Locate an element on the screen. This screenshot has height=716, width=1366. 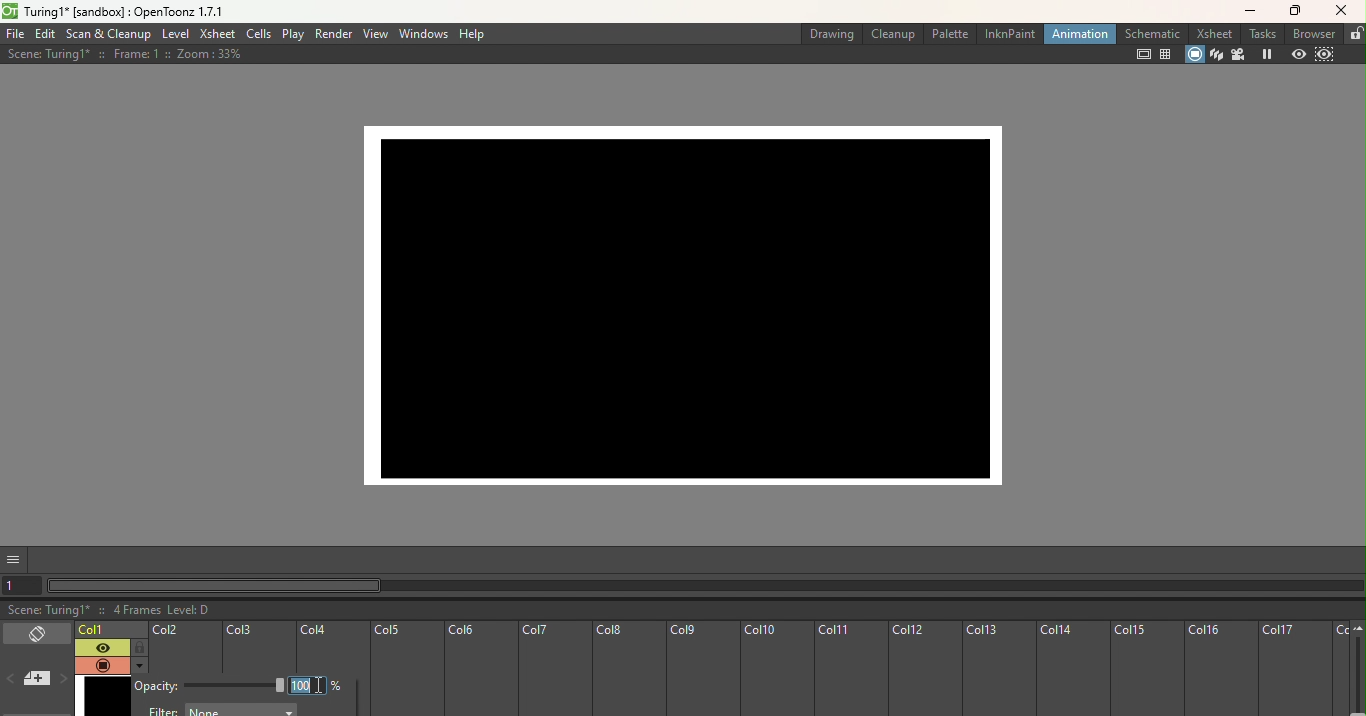
Col13 is located at coordinates (998, 670).